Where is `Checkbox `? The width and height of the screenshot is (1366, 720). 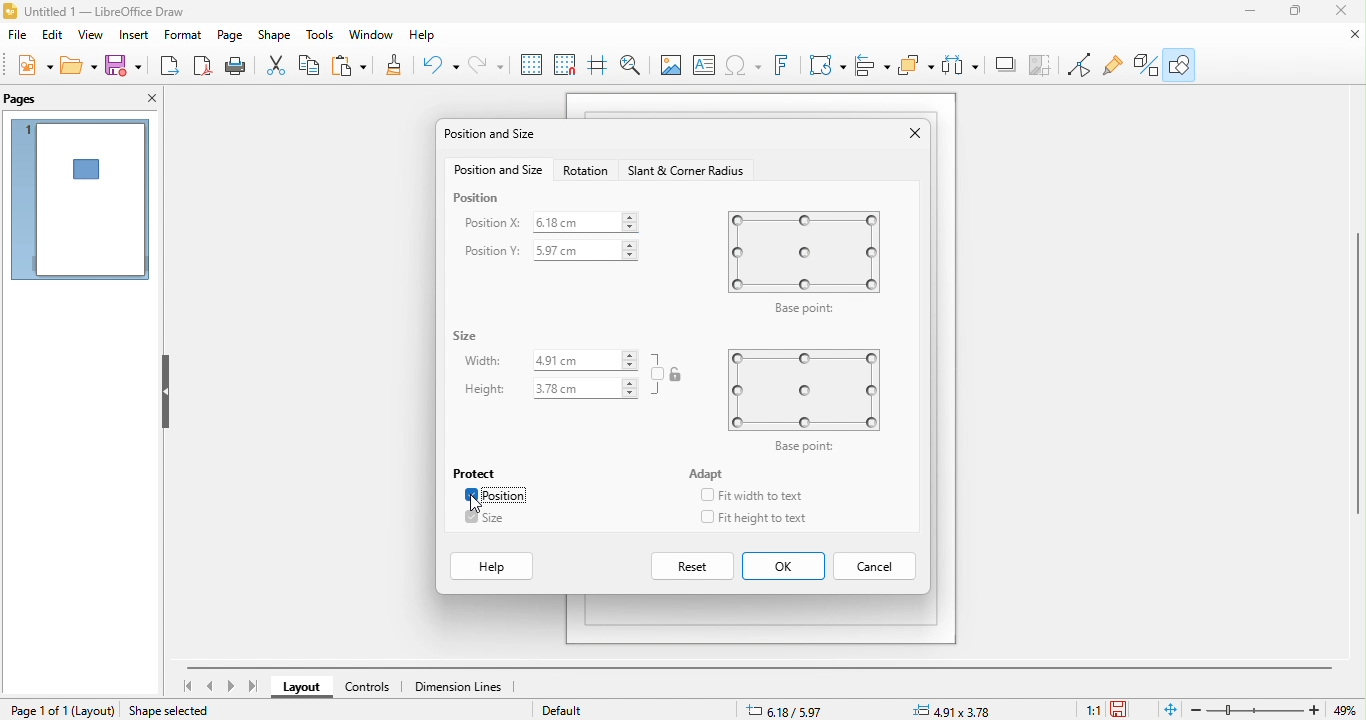 Checkbox  is located at coordinates (471, 516).